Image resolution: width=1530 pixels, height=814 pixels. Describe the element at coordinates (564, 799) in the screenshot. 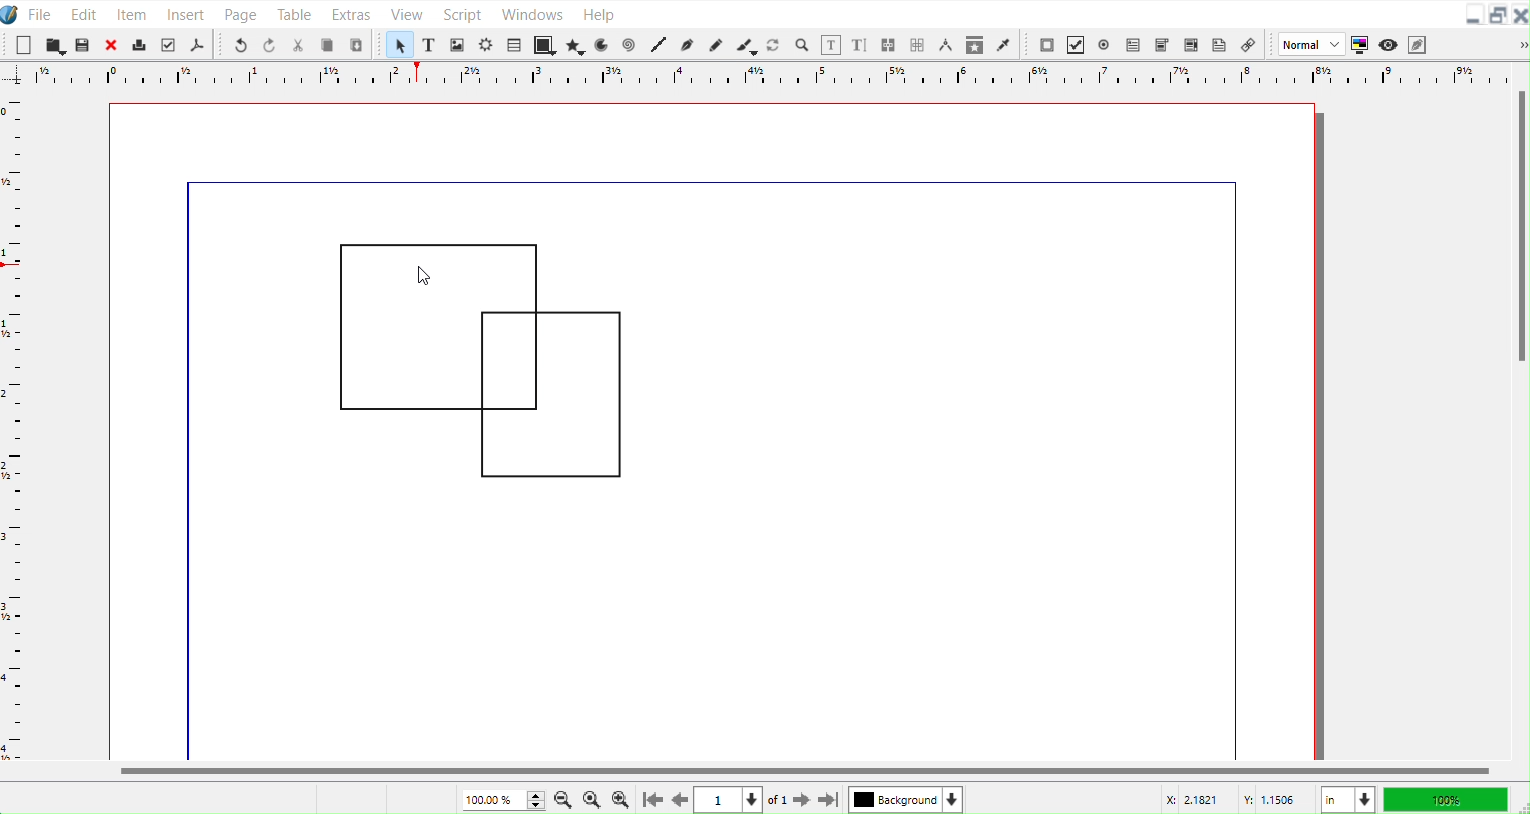

I see `Zoom Out` at that location.